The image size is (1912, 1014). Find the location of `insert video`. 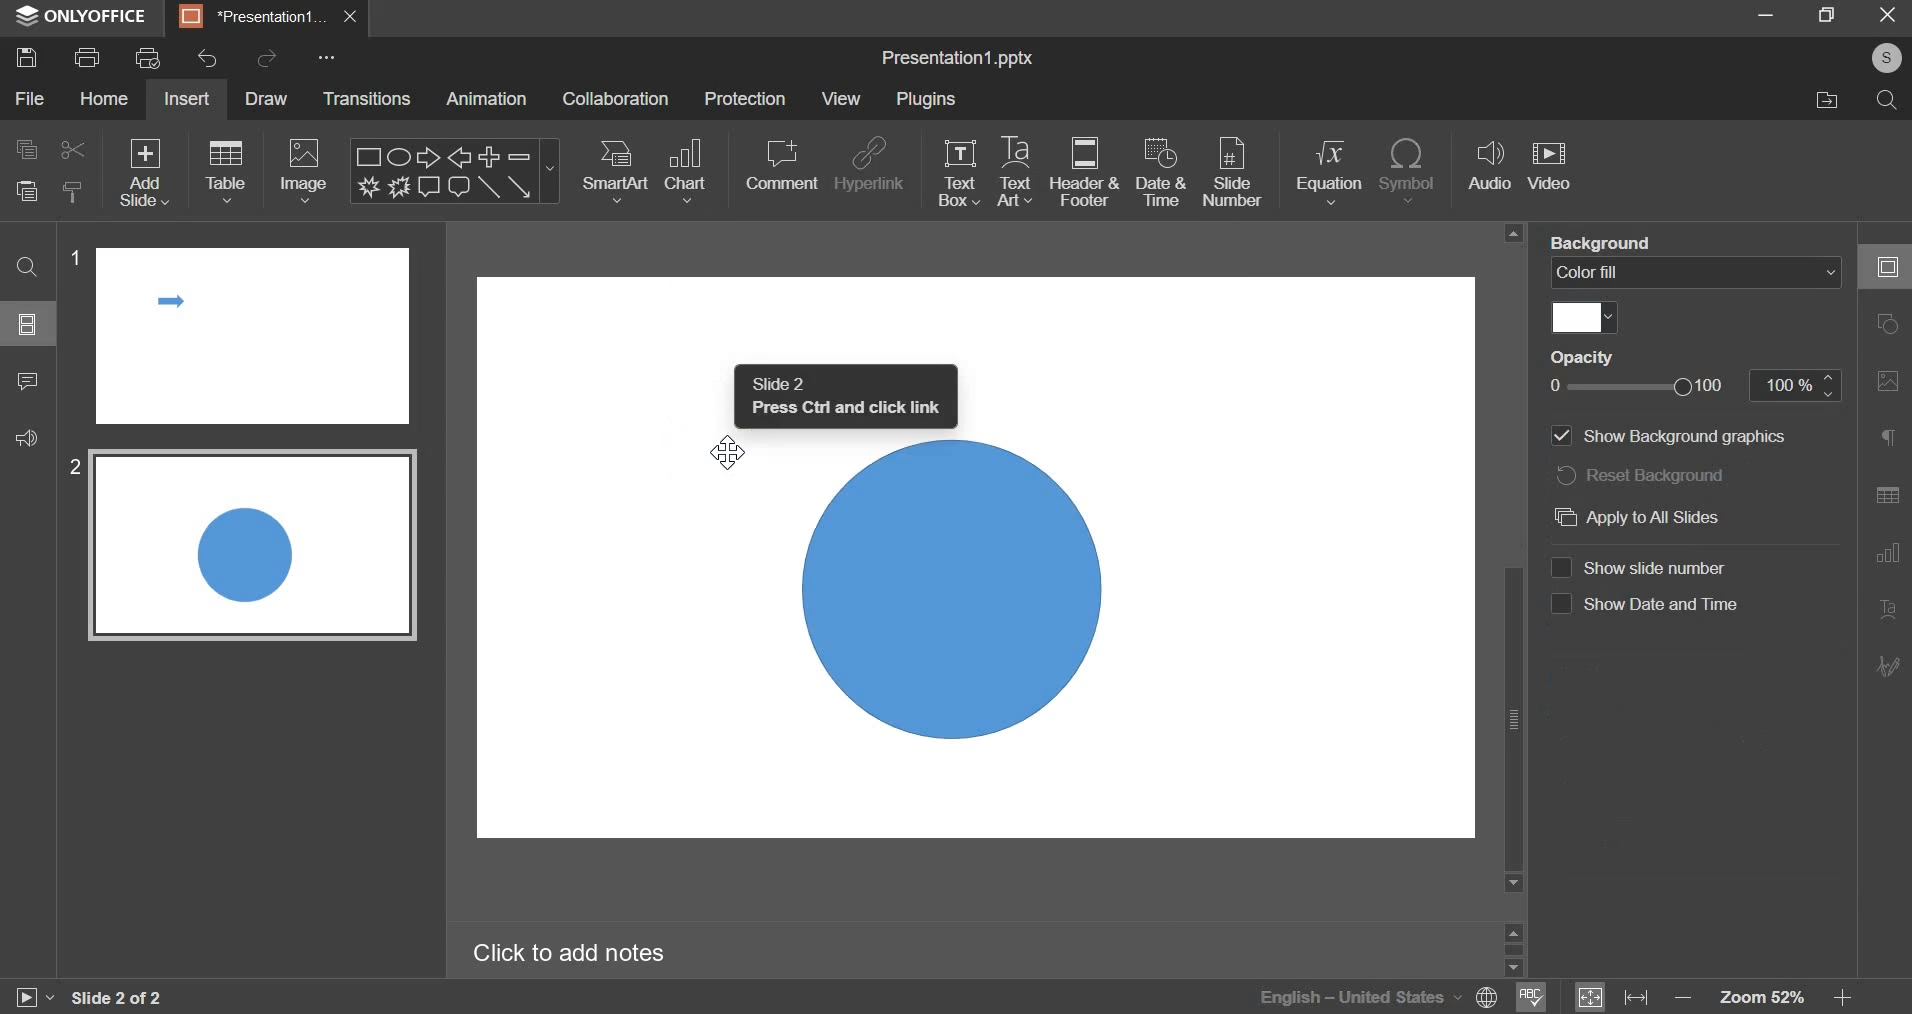

insert video is located at coordinates (1551, 172).